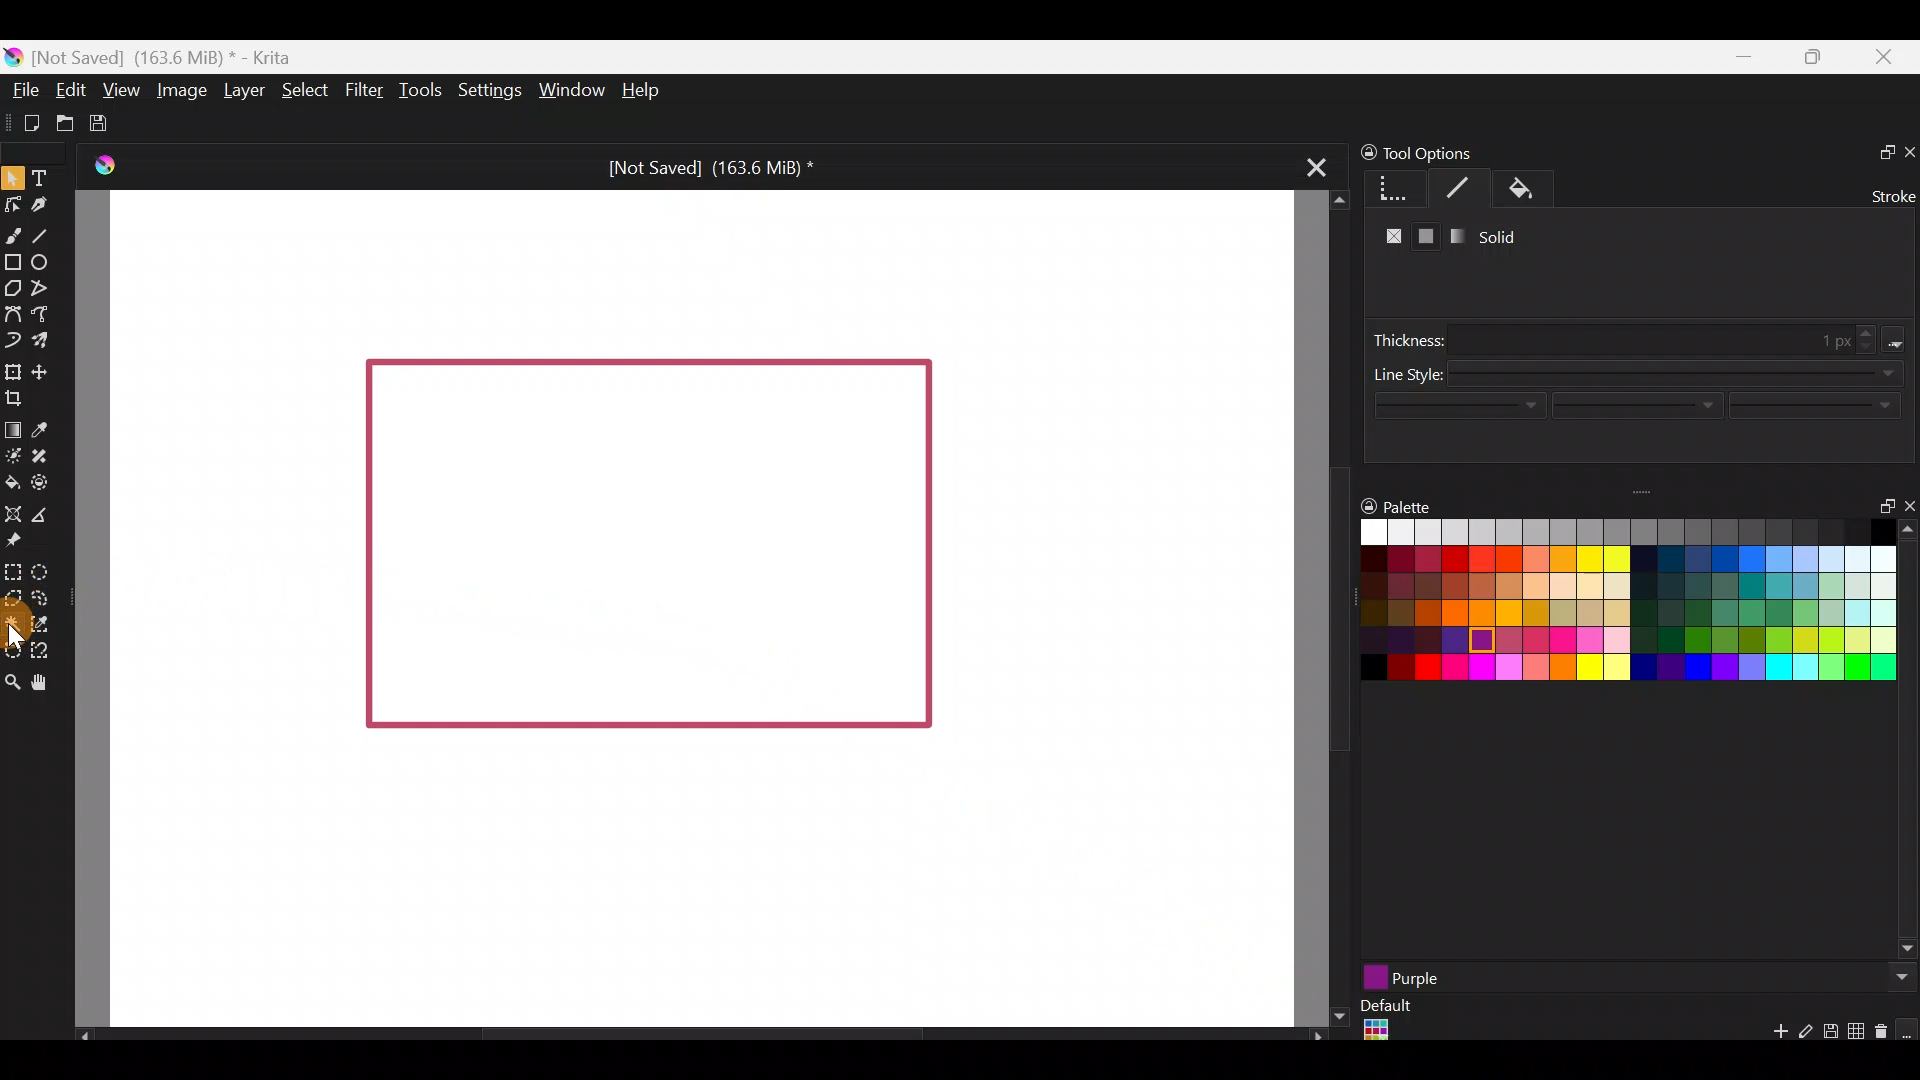 The height and width of the screenshot is (1080, 1920). What do you see at coordinates (1387, 236) in the screenshot?
I see `No fill` at bounding box center [1387, 236].